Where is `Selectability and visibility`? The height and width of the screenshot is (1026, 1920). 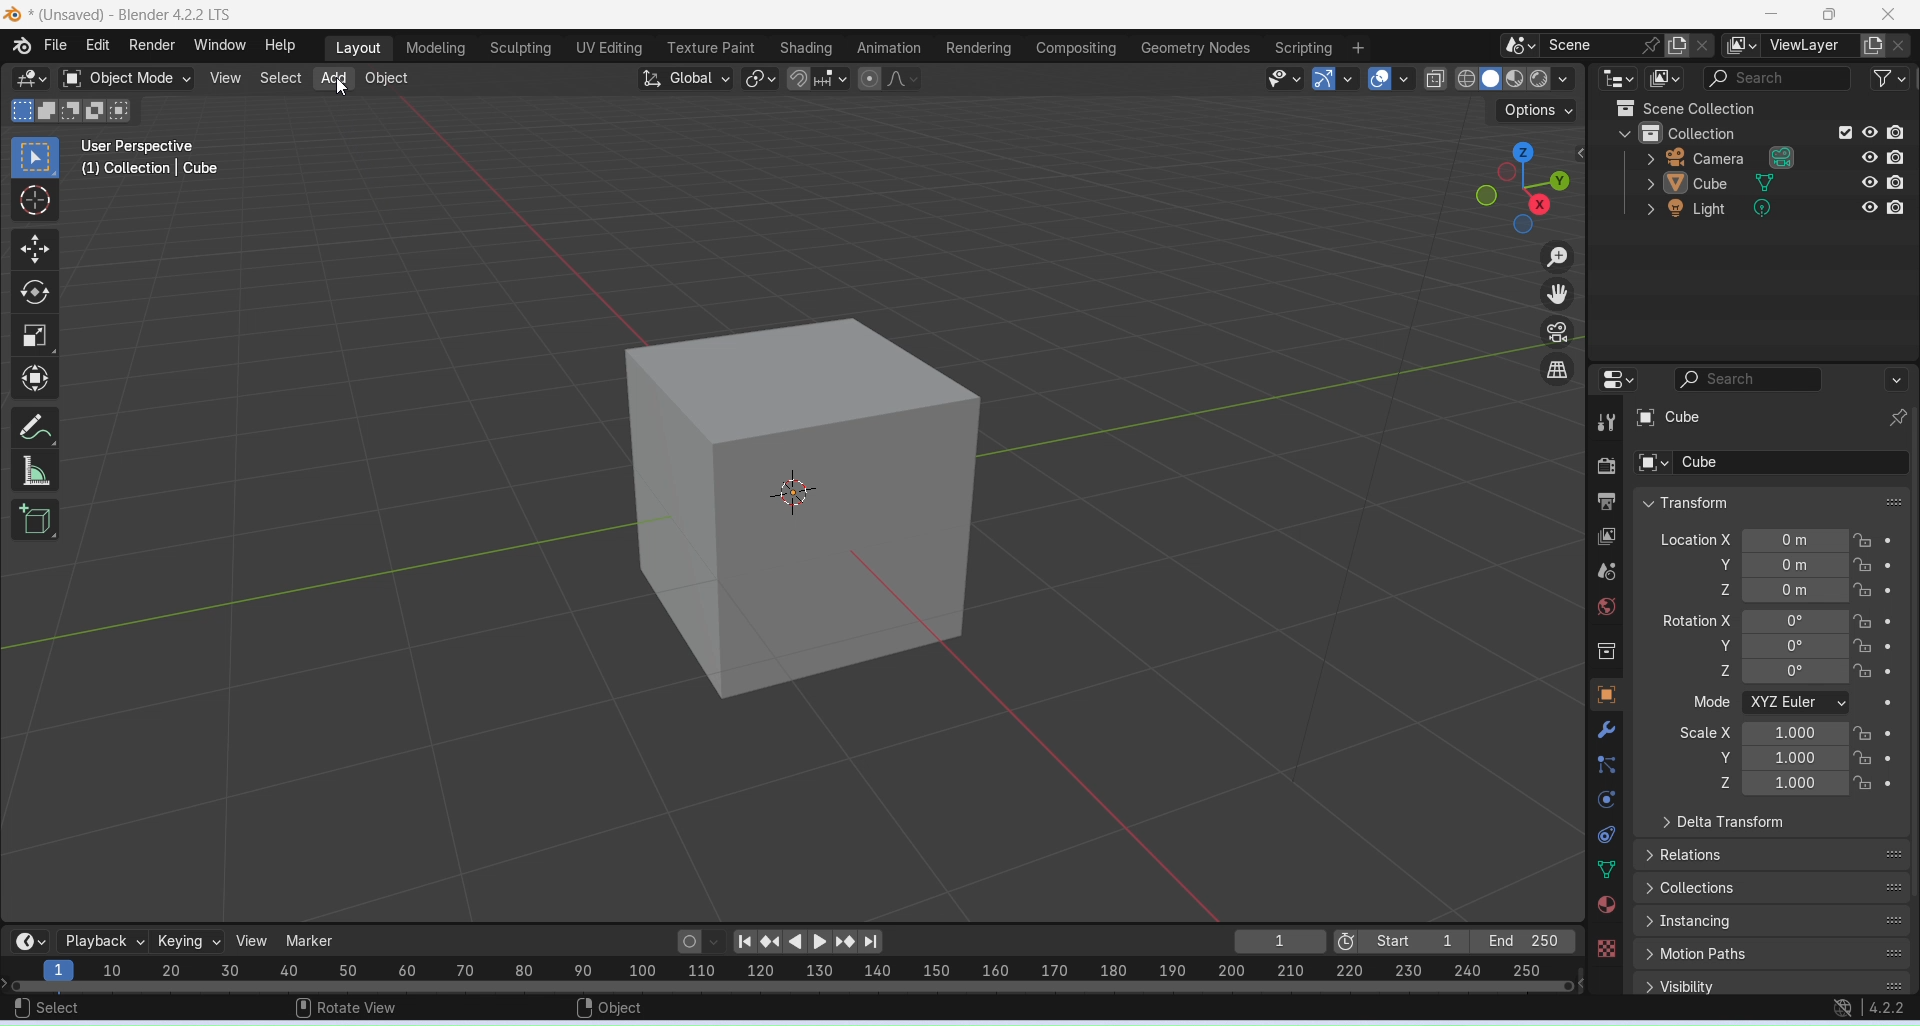 Selectability and visibility is located at coordinates (1284, 76).